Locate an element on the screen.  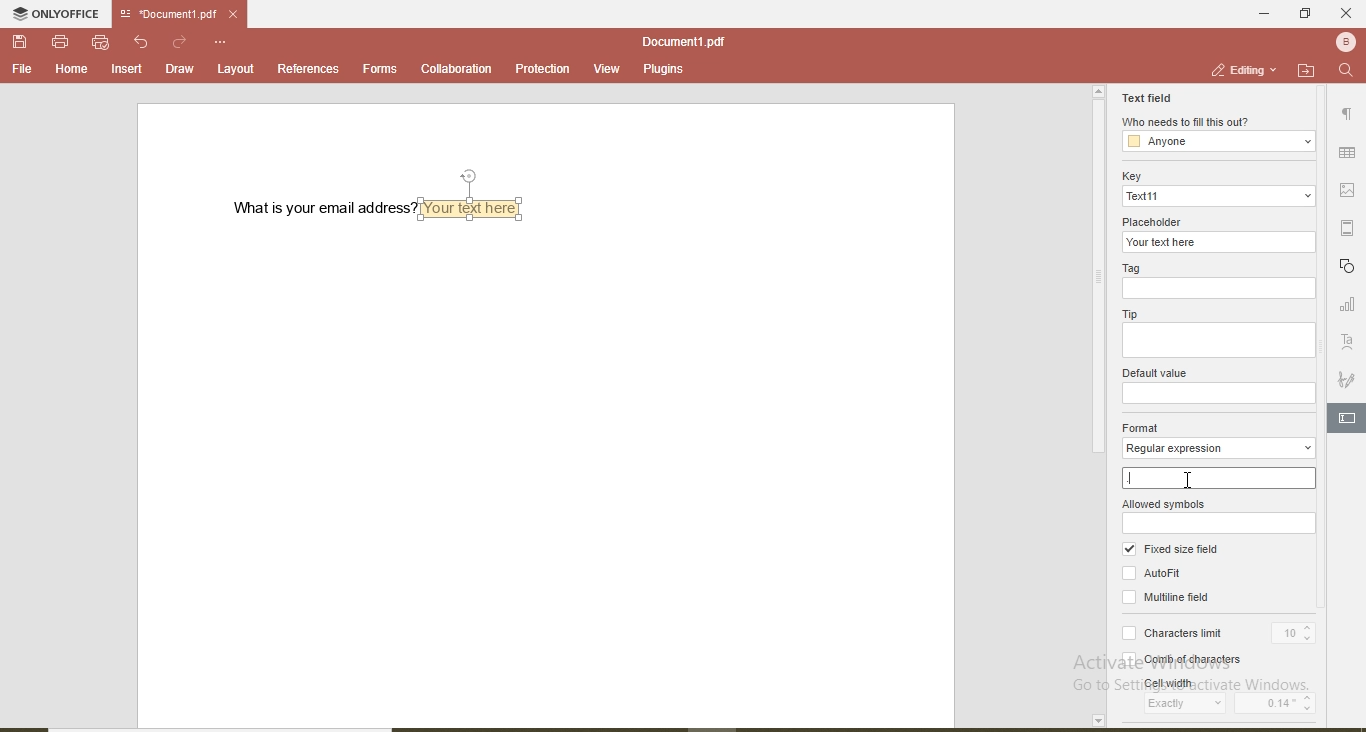
customise quick access toolbar is located at coordinates (222, 41).